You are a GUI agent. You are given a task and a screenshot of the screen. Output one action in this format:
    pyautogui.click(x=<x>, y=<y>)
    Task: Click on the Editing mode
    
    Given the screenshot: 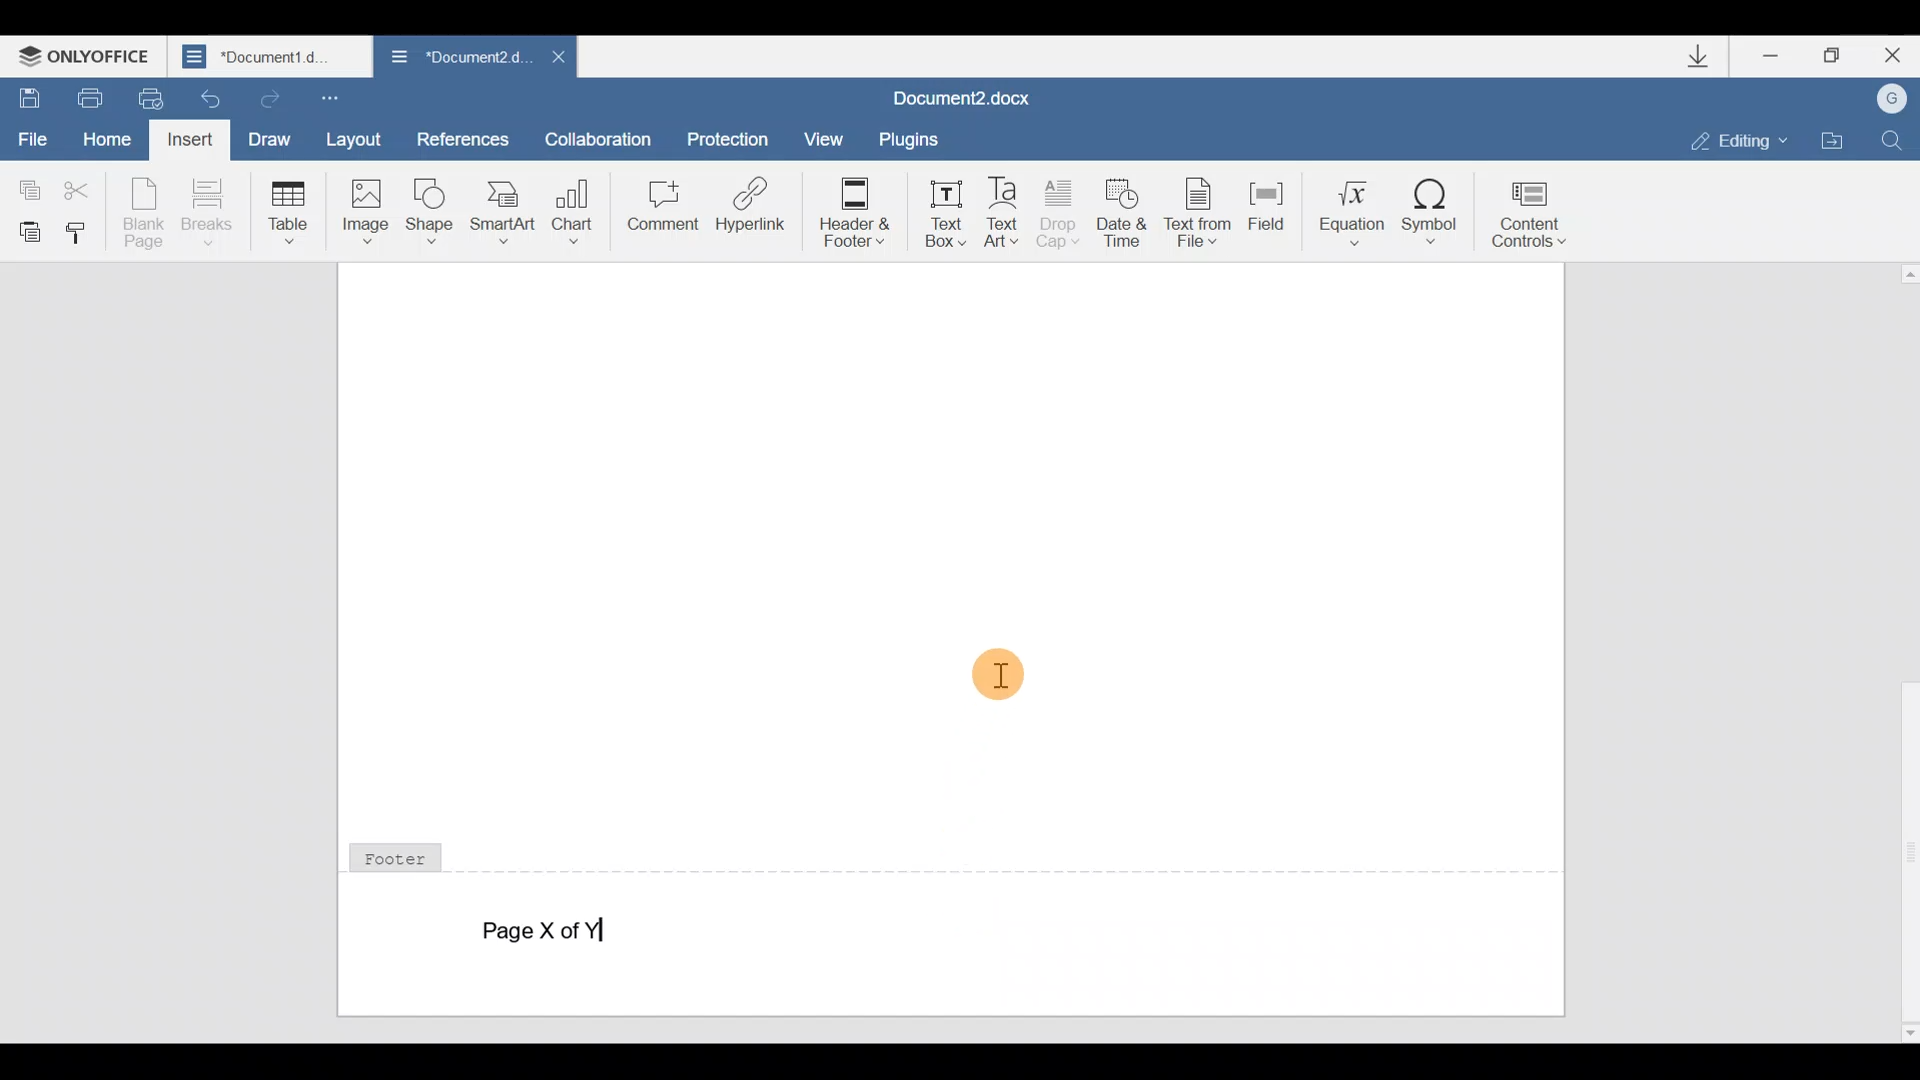 What is the action you would take?
    pyautogui.click(x=1728, y=138)
    